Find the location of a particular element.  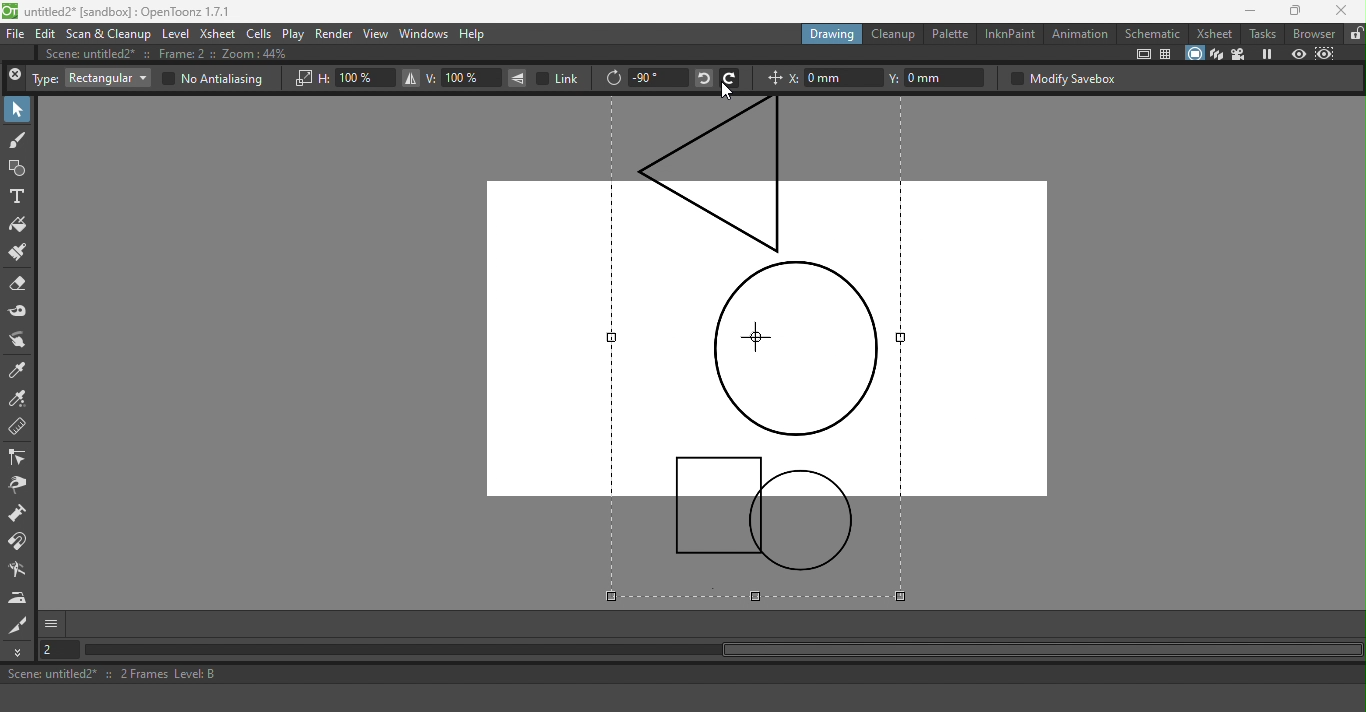

Xsheet is located at coordinates (218, 34).